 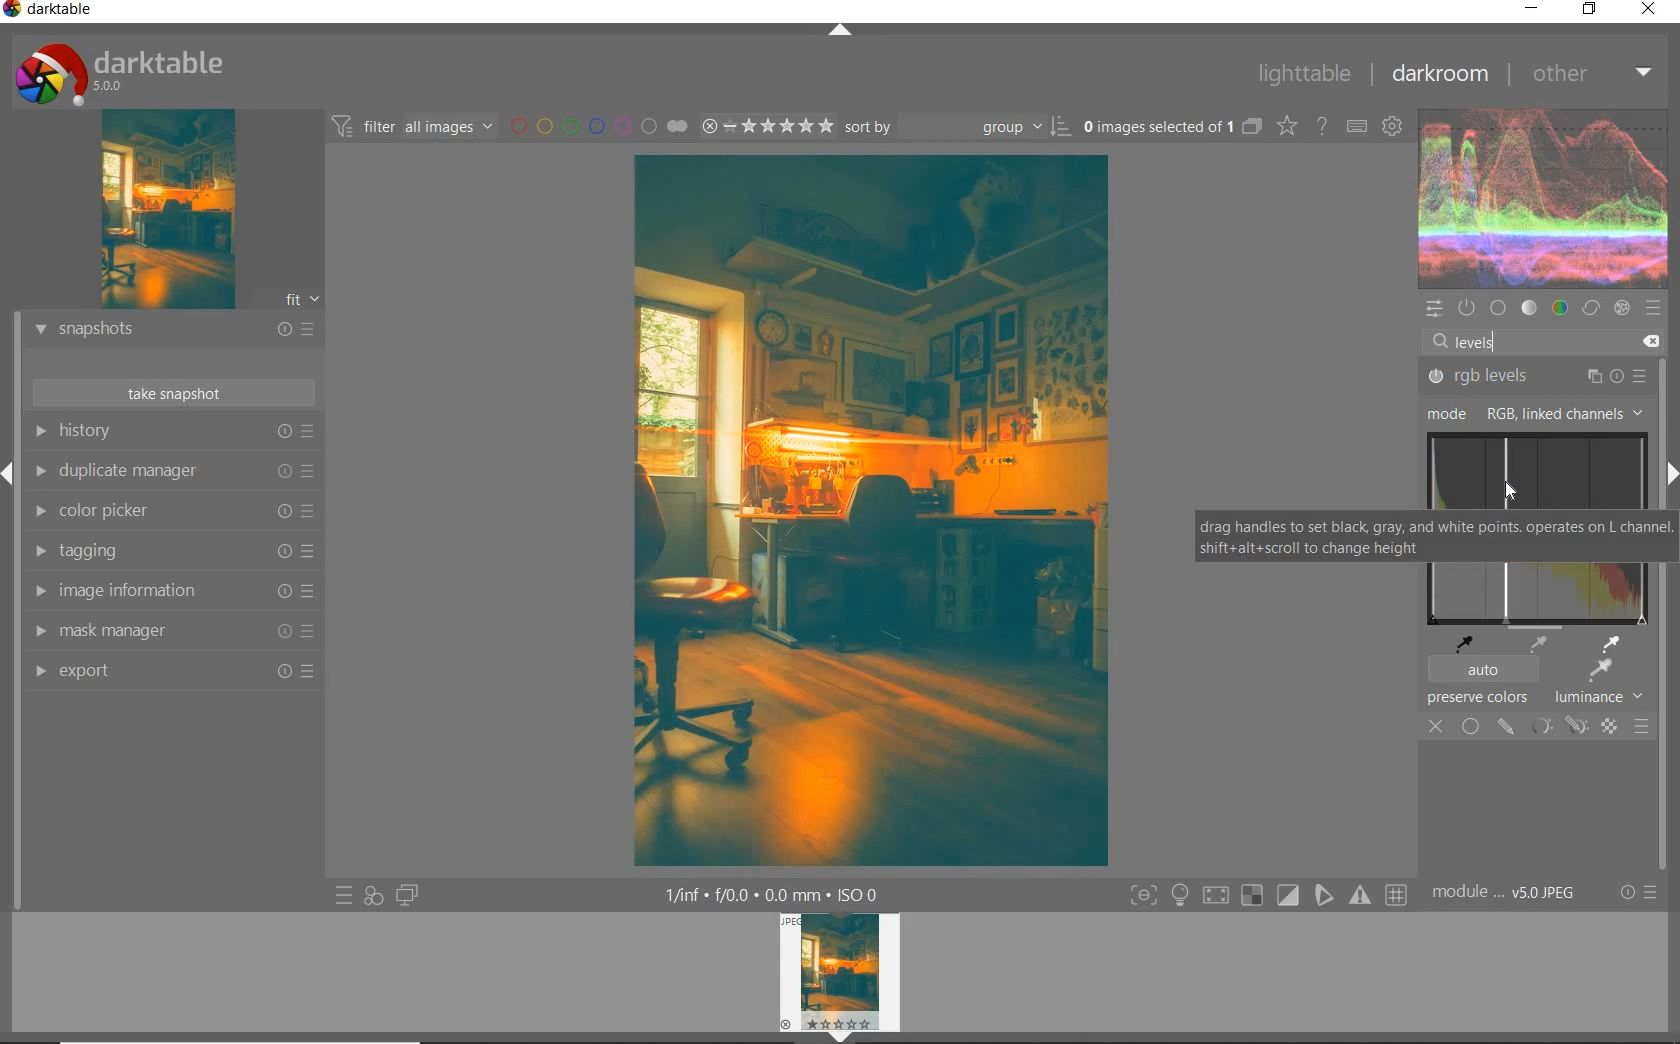 I want to click on color, so click(x=1562, y=306).